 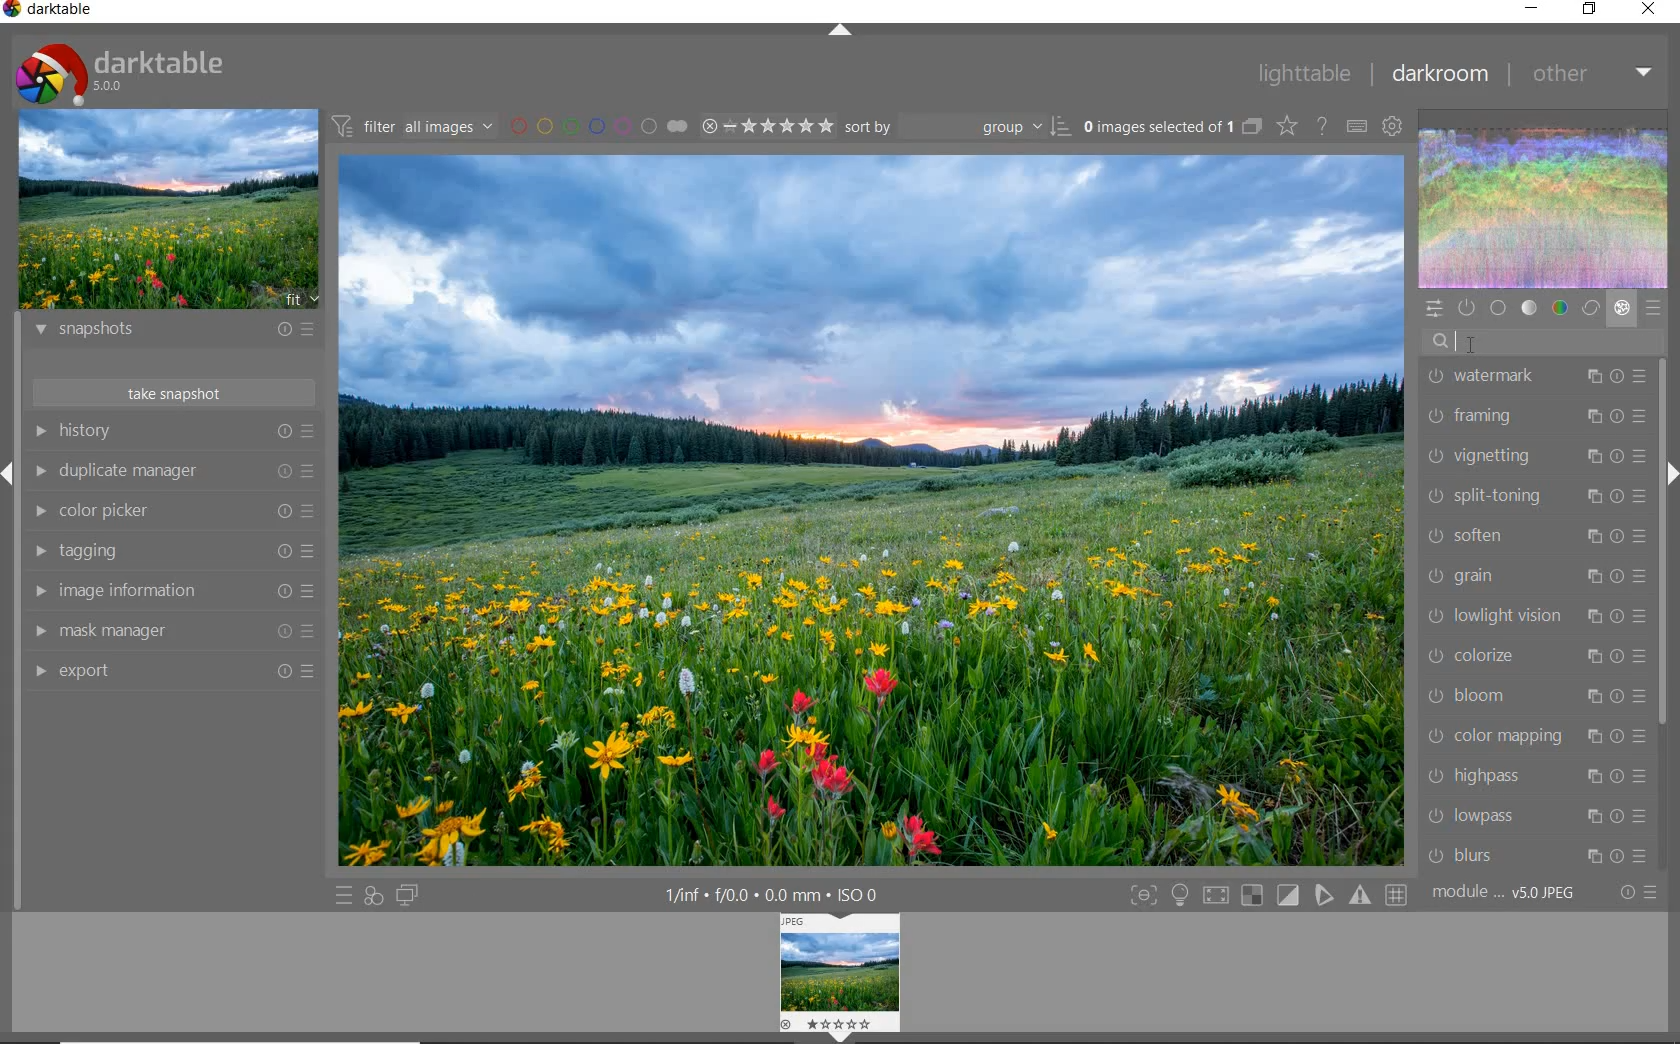 I want to click on search modules by name, so click(x=1543, y=341).